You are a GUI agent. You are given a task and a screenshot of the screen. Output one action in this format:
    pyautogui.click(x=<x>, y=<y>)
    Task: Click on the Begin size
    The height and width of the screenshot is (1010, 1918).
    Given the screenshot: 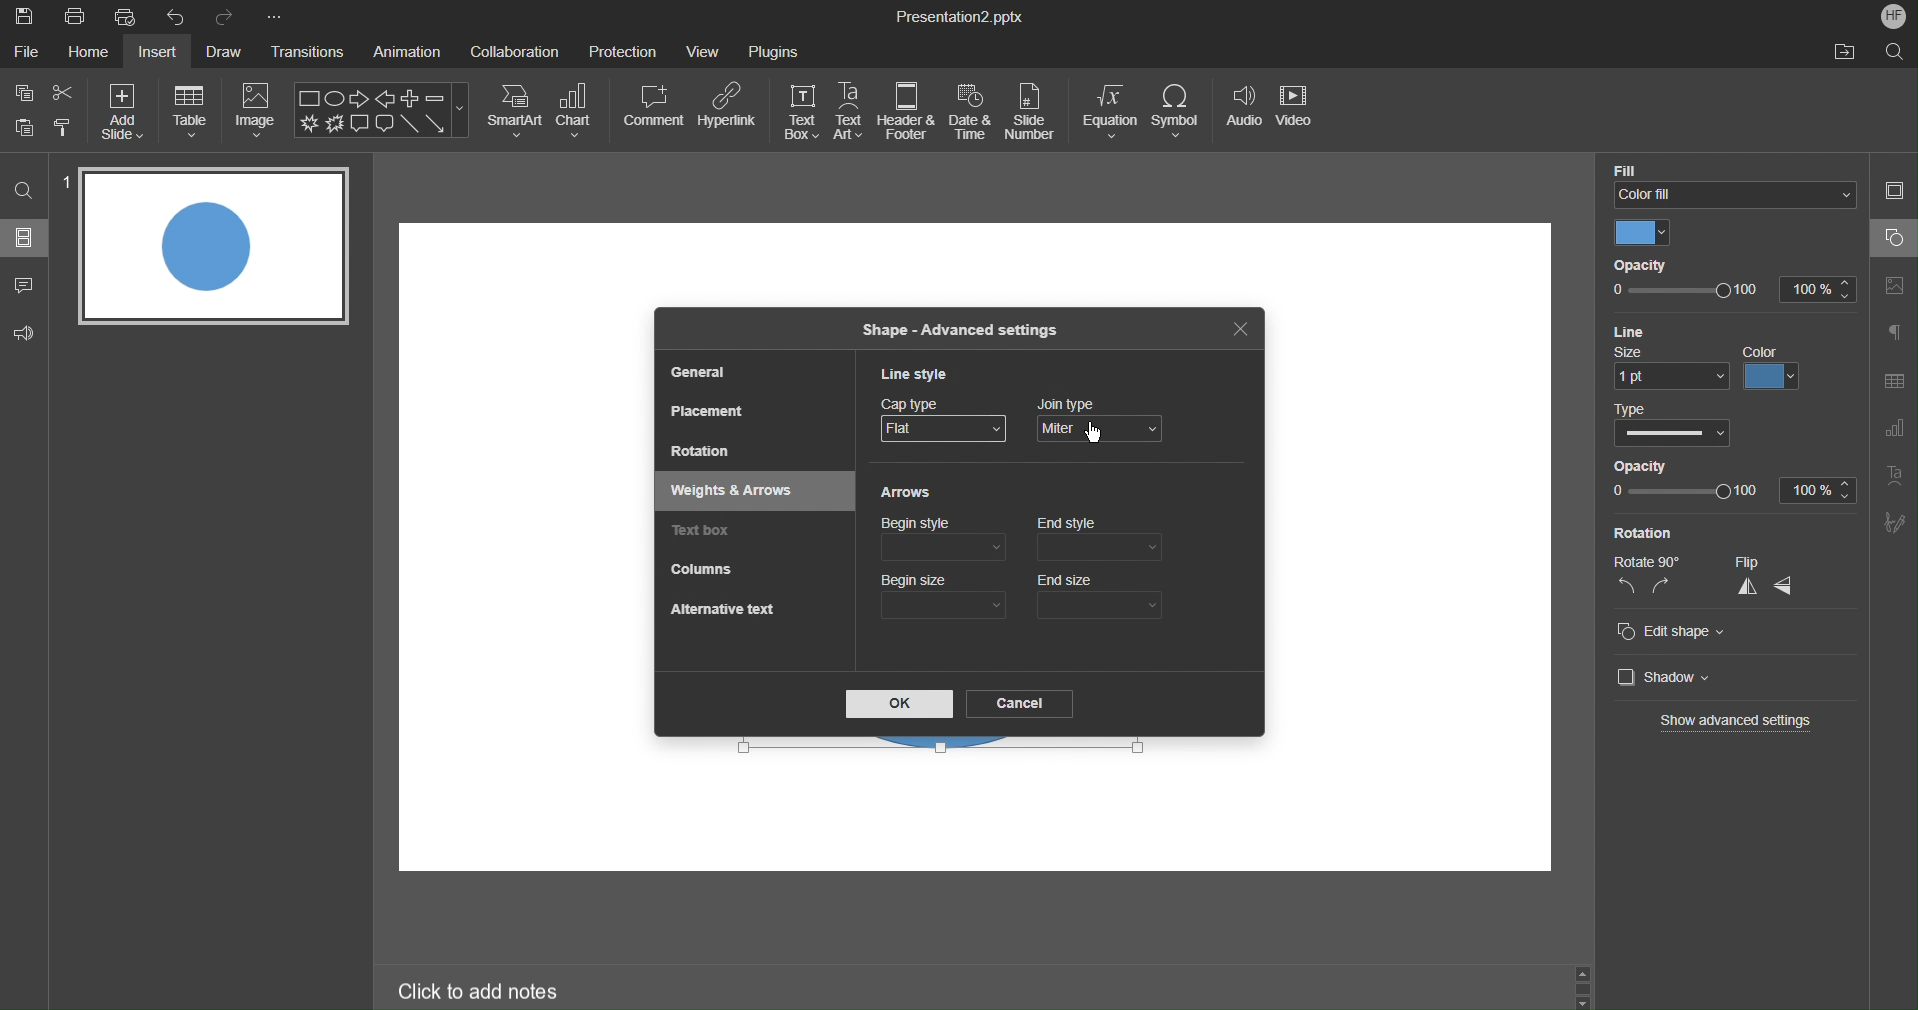 What is the action you would take?
    pyautogui.click(x=944, y=596)
    